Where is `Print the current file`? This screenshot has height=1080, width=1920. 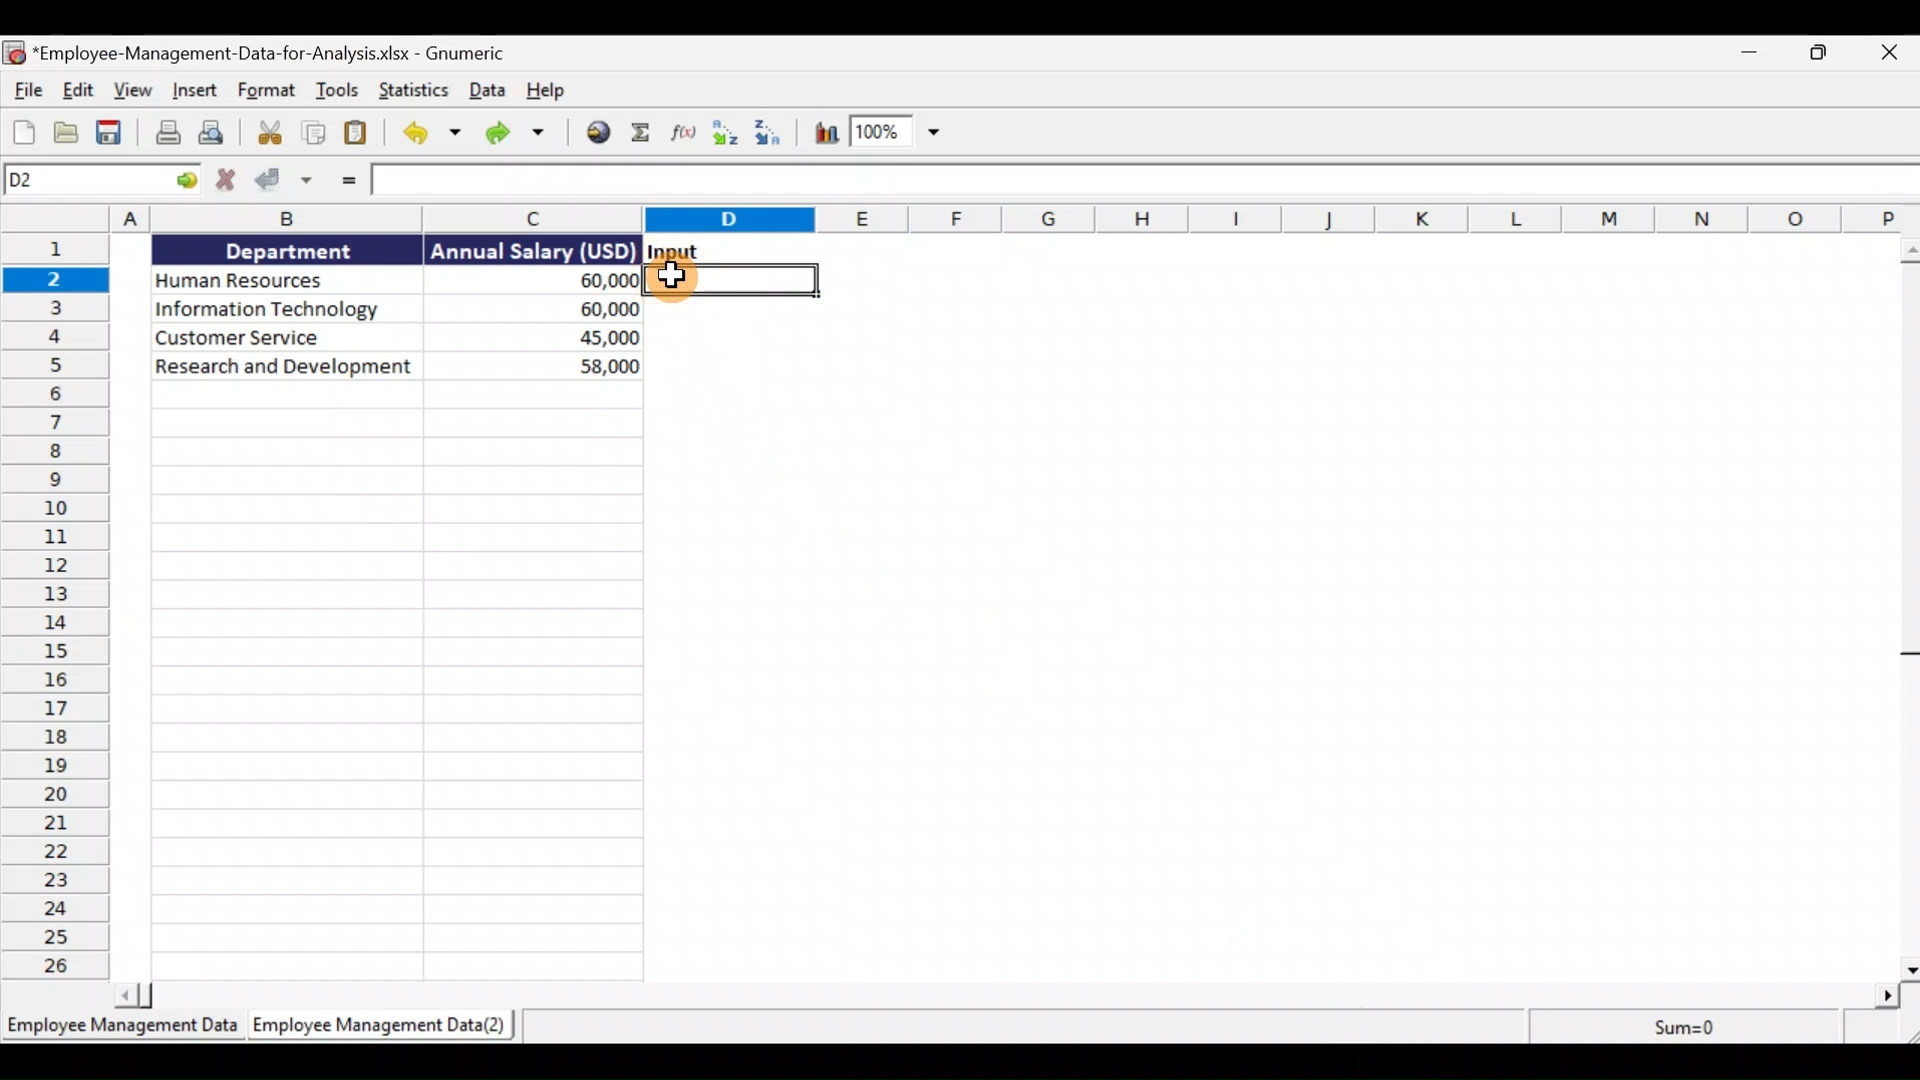 Print the current file is located at coordinates (165, 134).